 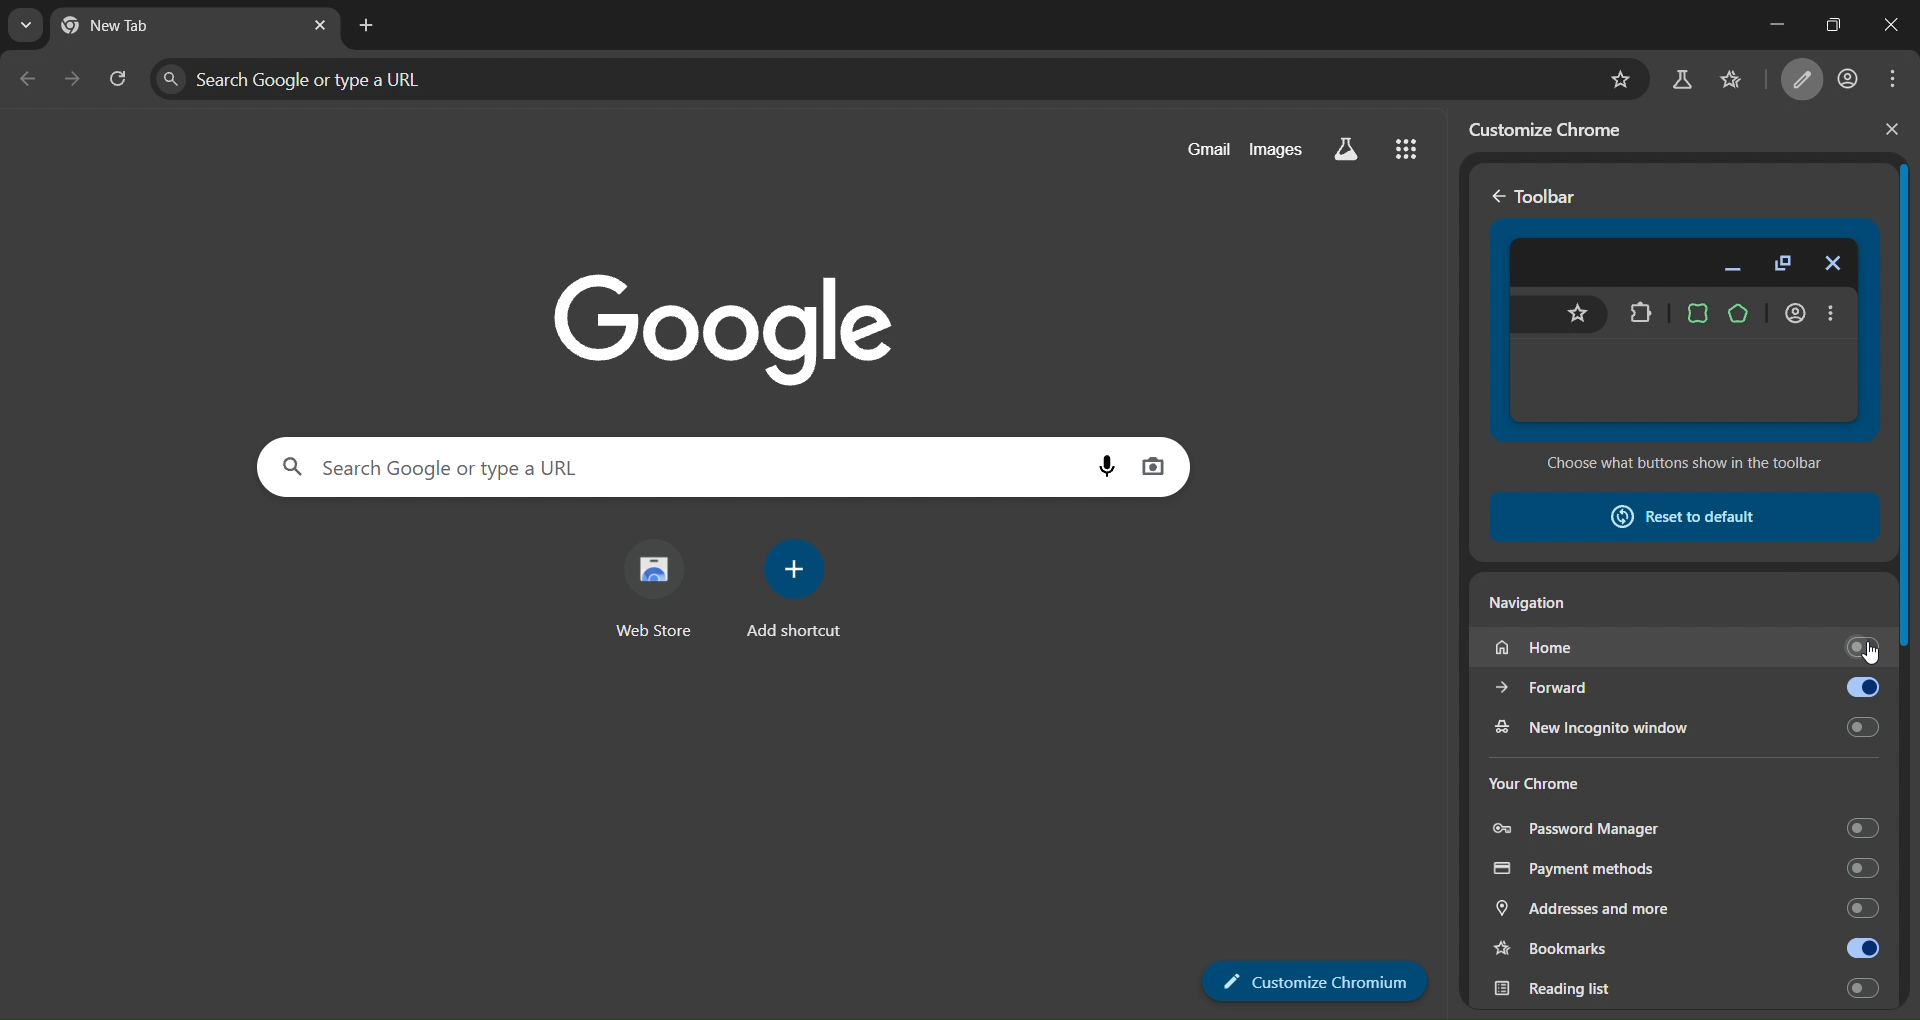 What do you see at coordinates (1536, 606) in the screenshot?
I see `Navigation` at bounding box center [1536, 606].